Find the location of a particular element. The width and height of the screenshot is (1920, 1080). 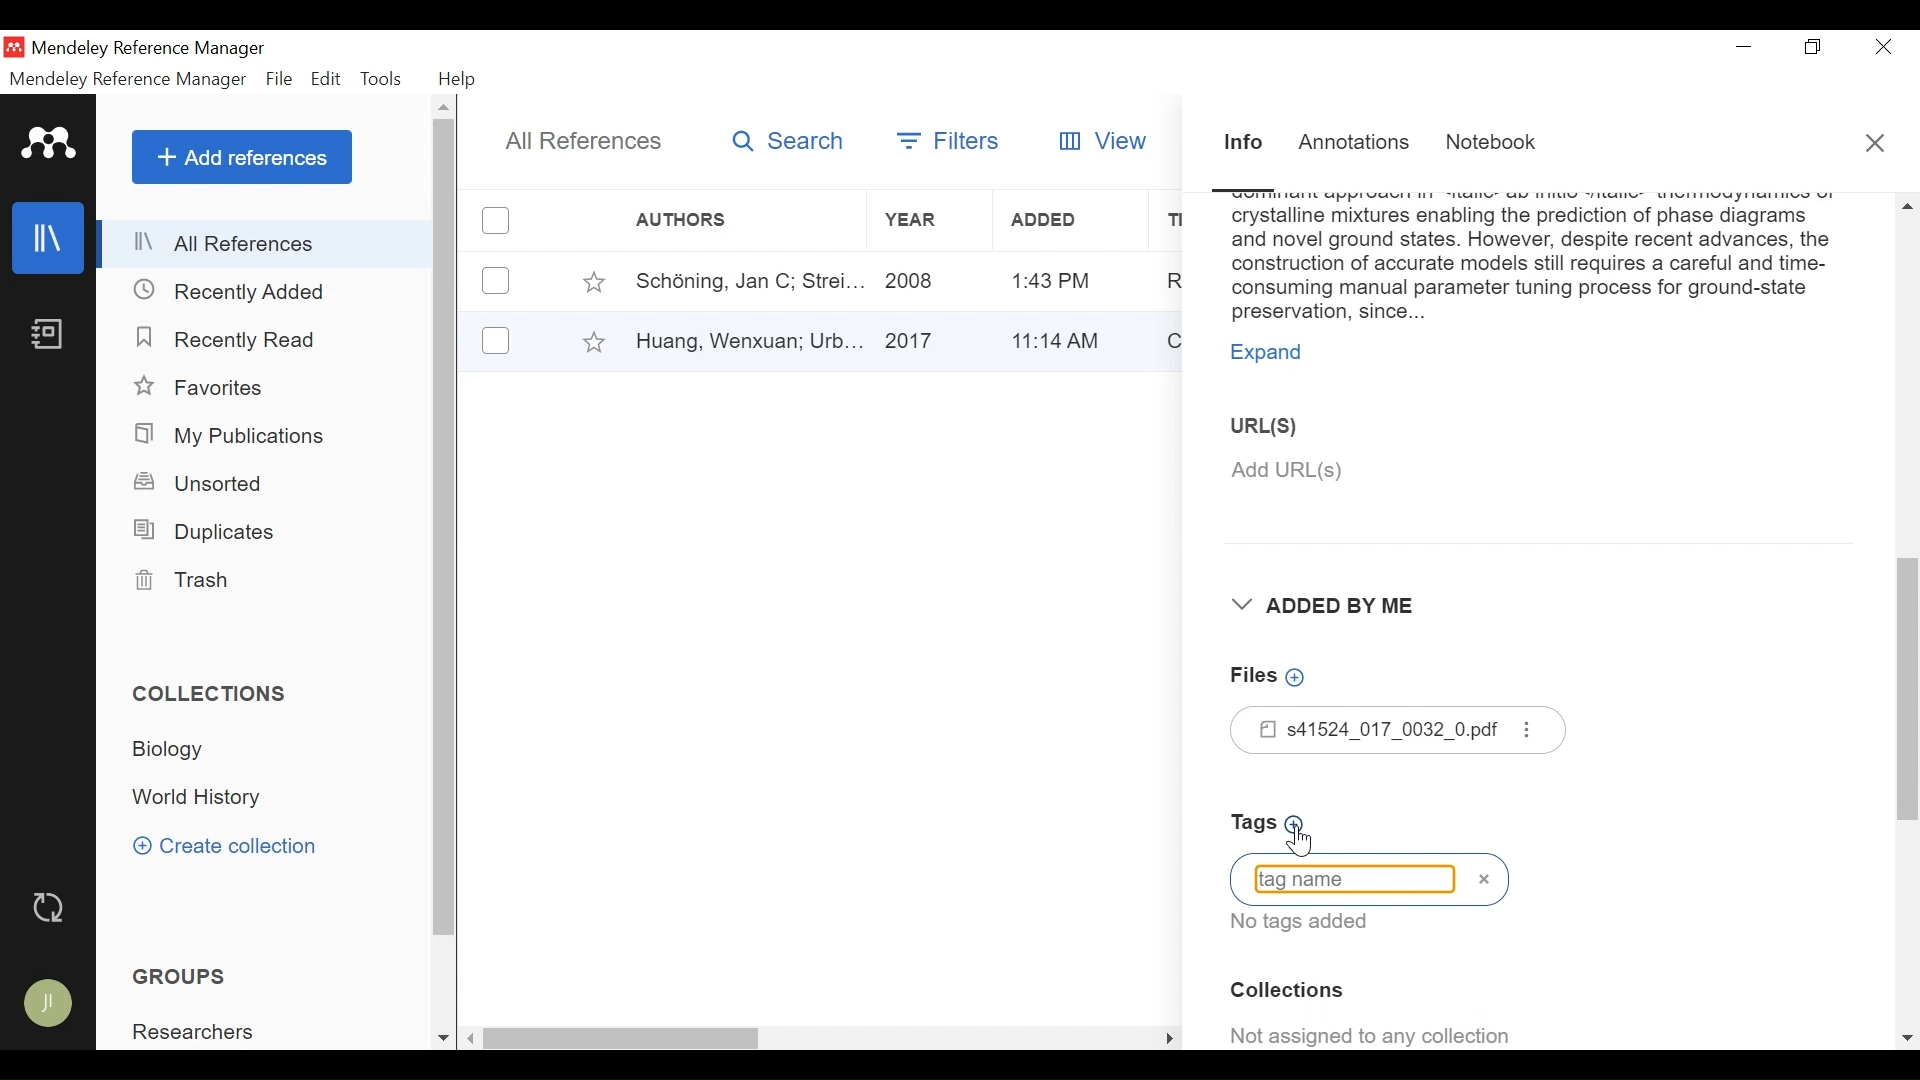

Create Collection is located at coordinates (225, 845).